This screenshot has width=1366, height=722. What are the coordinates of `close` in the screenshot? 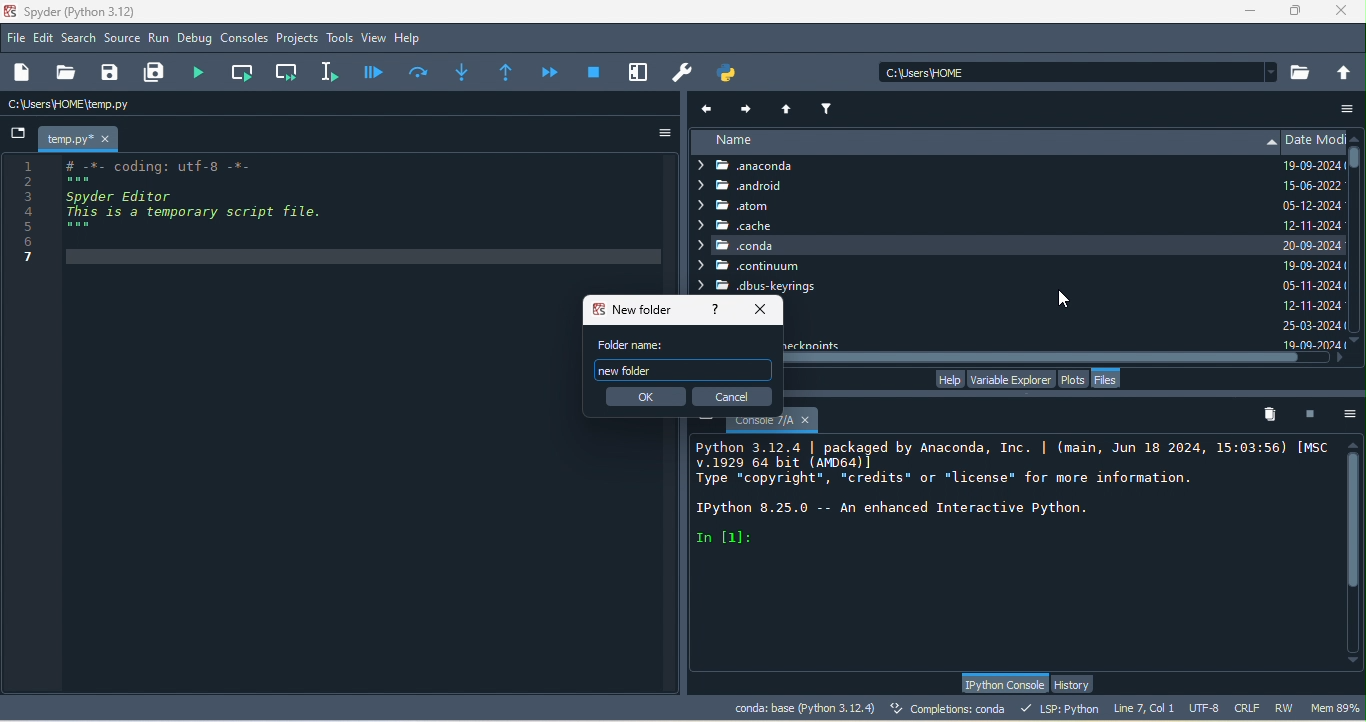 It's located at (1346, 12).